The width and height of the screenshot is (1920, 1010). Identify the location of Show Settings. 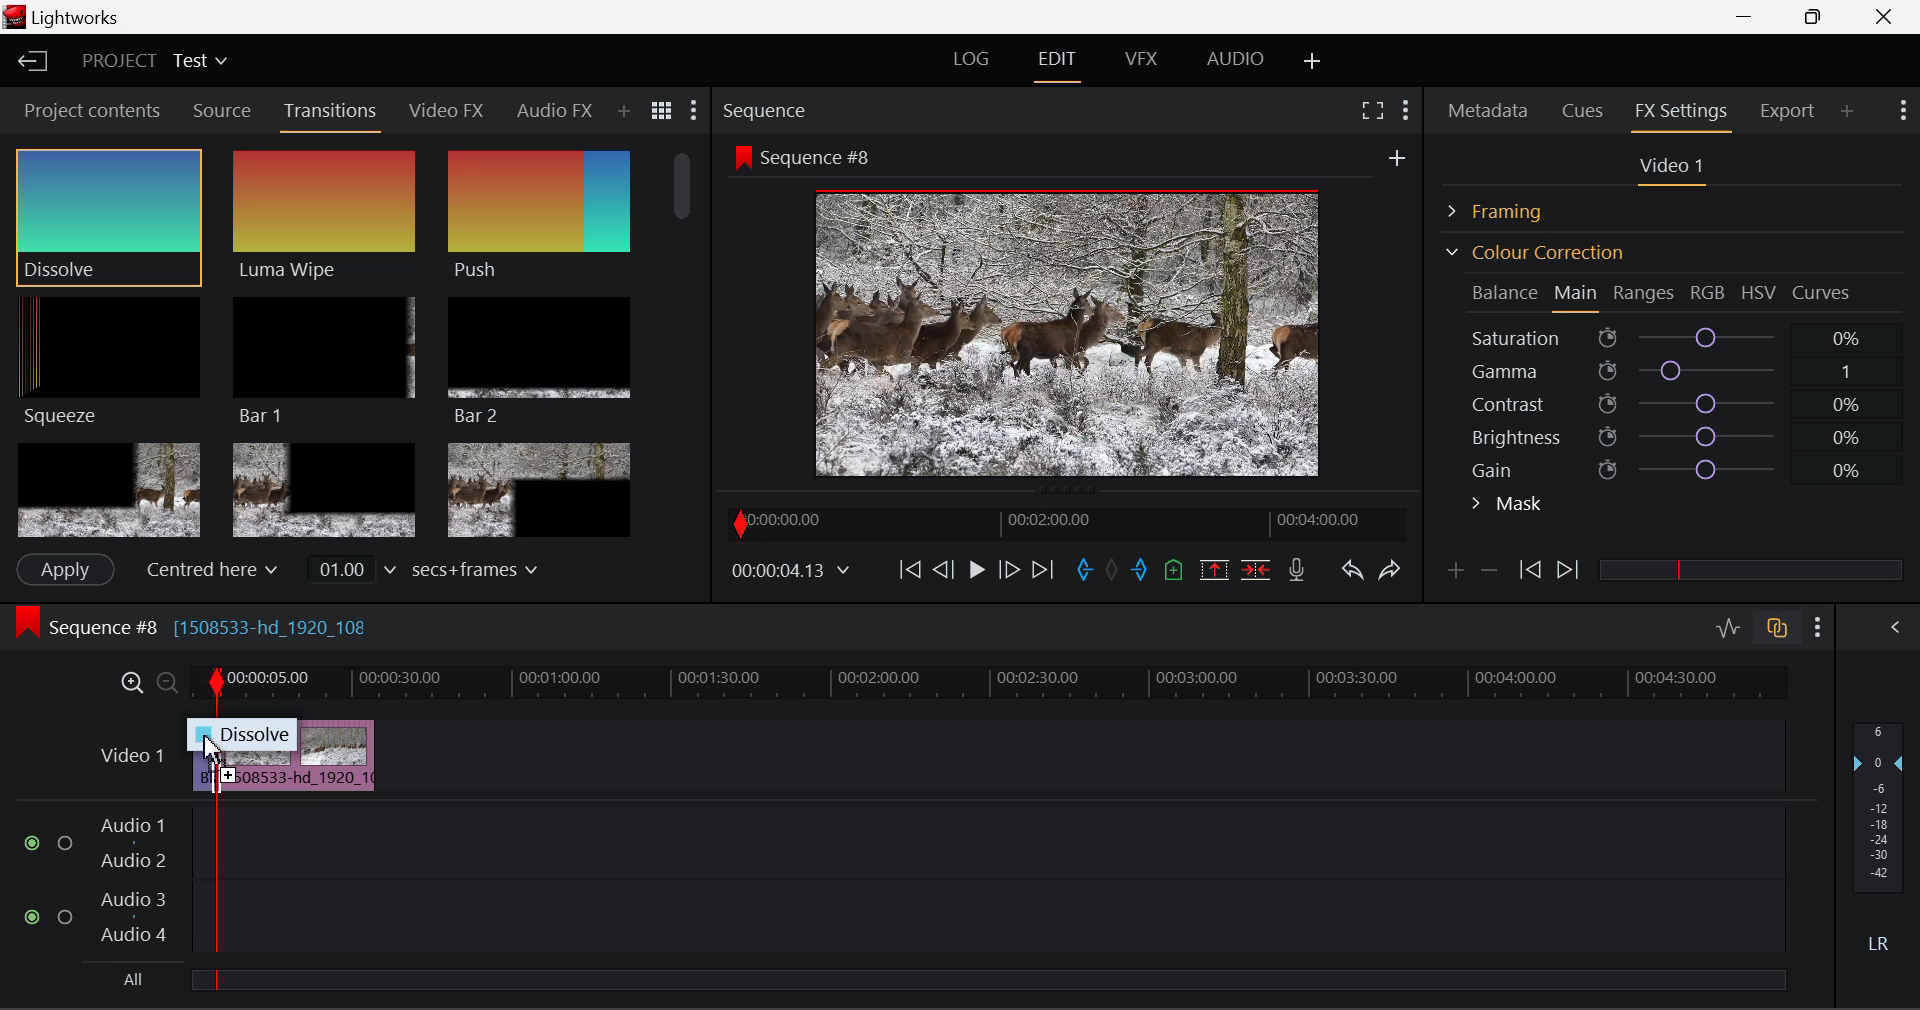
(692, 115).